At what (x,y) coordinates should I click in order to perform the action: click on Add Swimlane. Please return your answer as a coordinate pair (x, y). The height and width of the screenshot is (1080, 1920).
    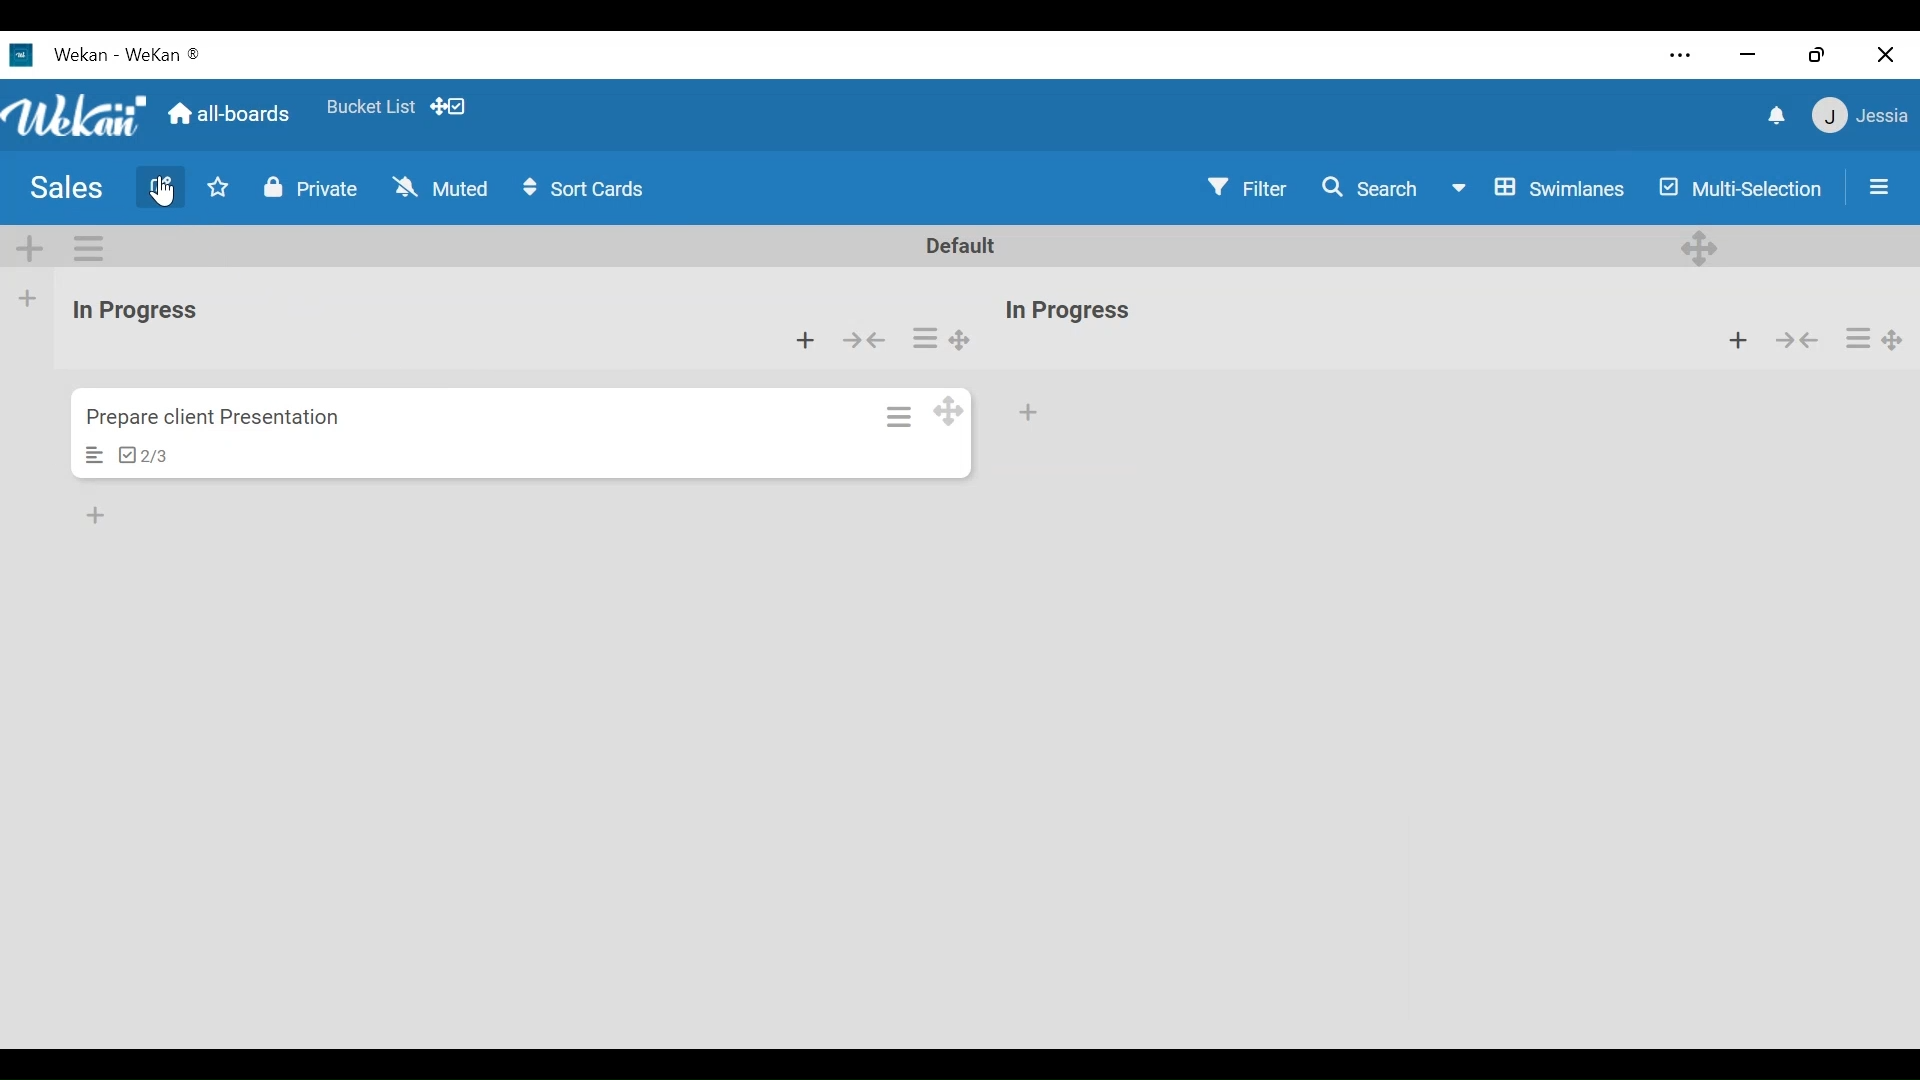
    Looking at the image, I should click on (27, 247).